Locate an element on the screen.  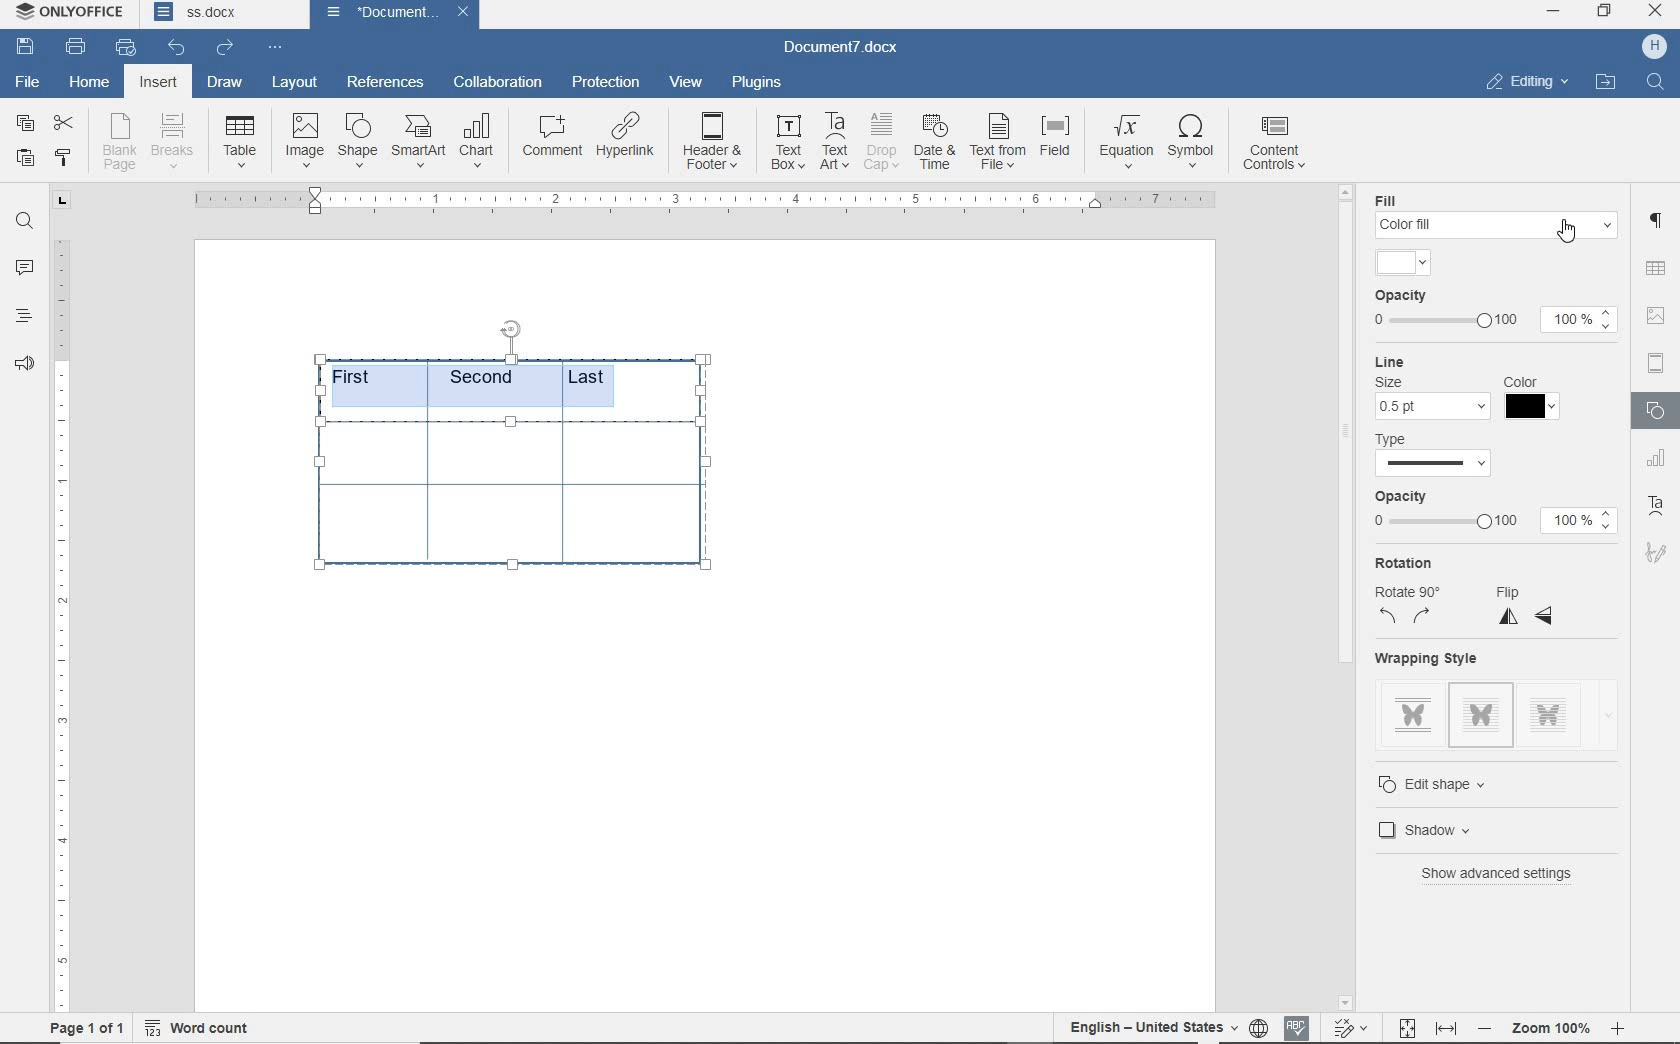
shadow is located at coordinates (1442, 828).